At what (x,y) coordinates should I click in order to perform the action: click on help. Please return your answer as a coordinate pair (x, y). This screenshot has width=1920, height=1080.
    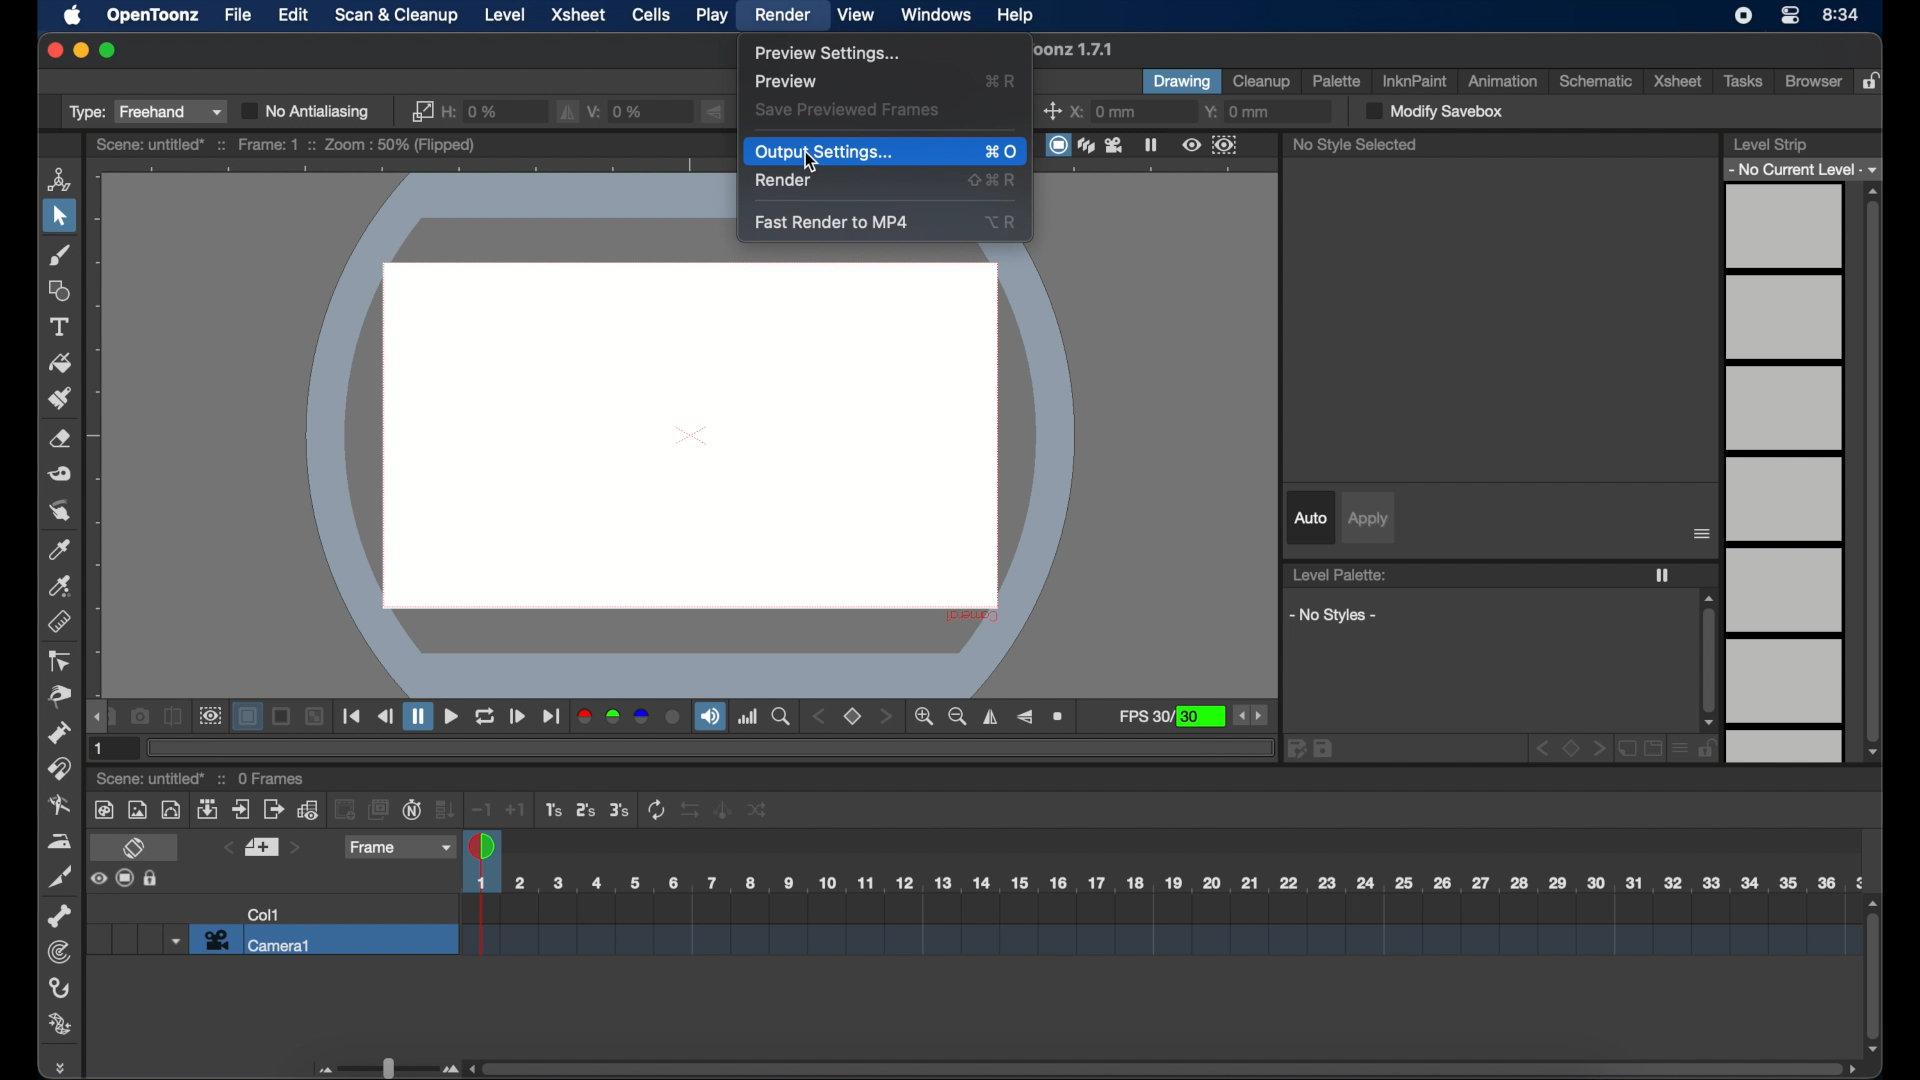
    Looking at the image, I should click on (1015, 16).